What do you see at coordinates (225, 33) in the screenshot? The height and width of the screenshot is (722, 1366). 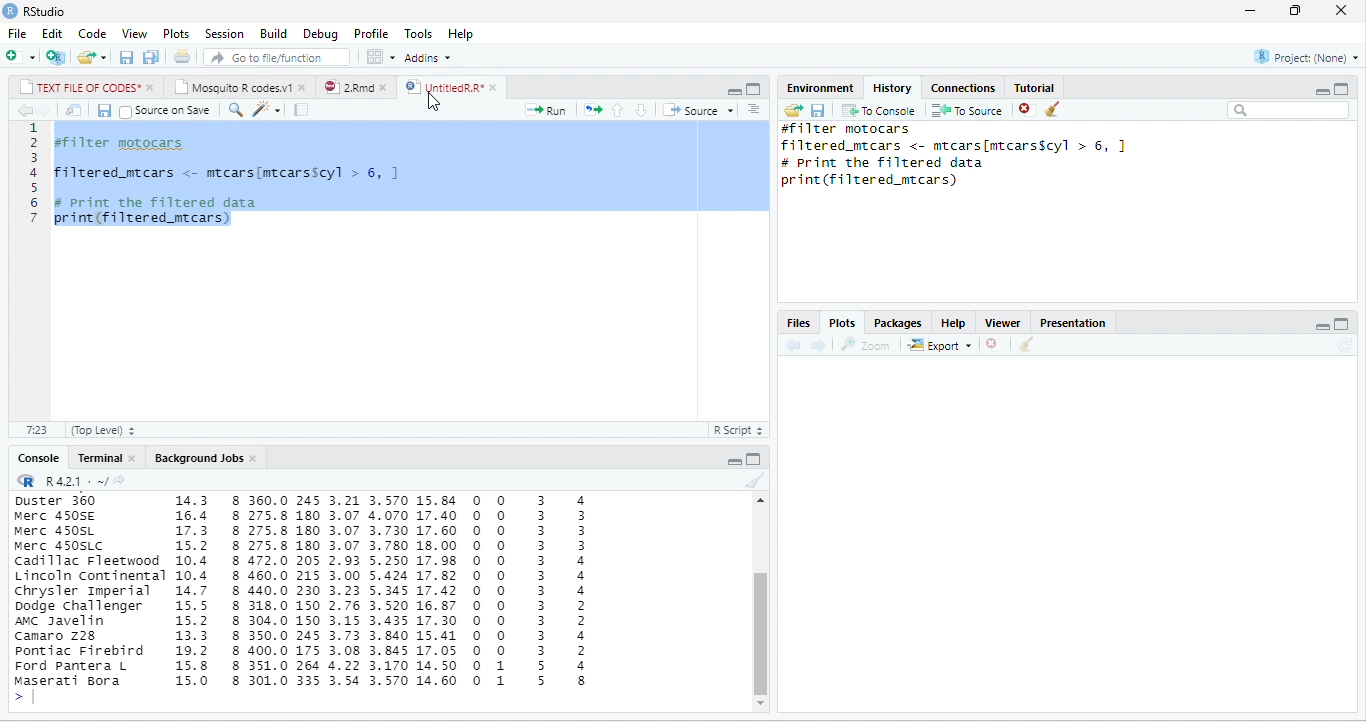 I see `Session` at bounding box center [225, 33].